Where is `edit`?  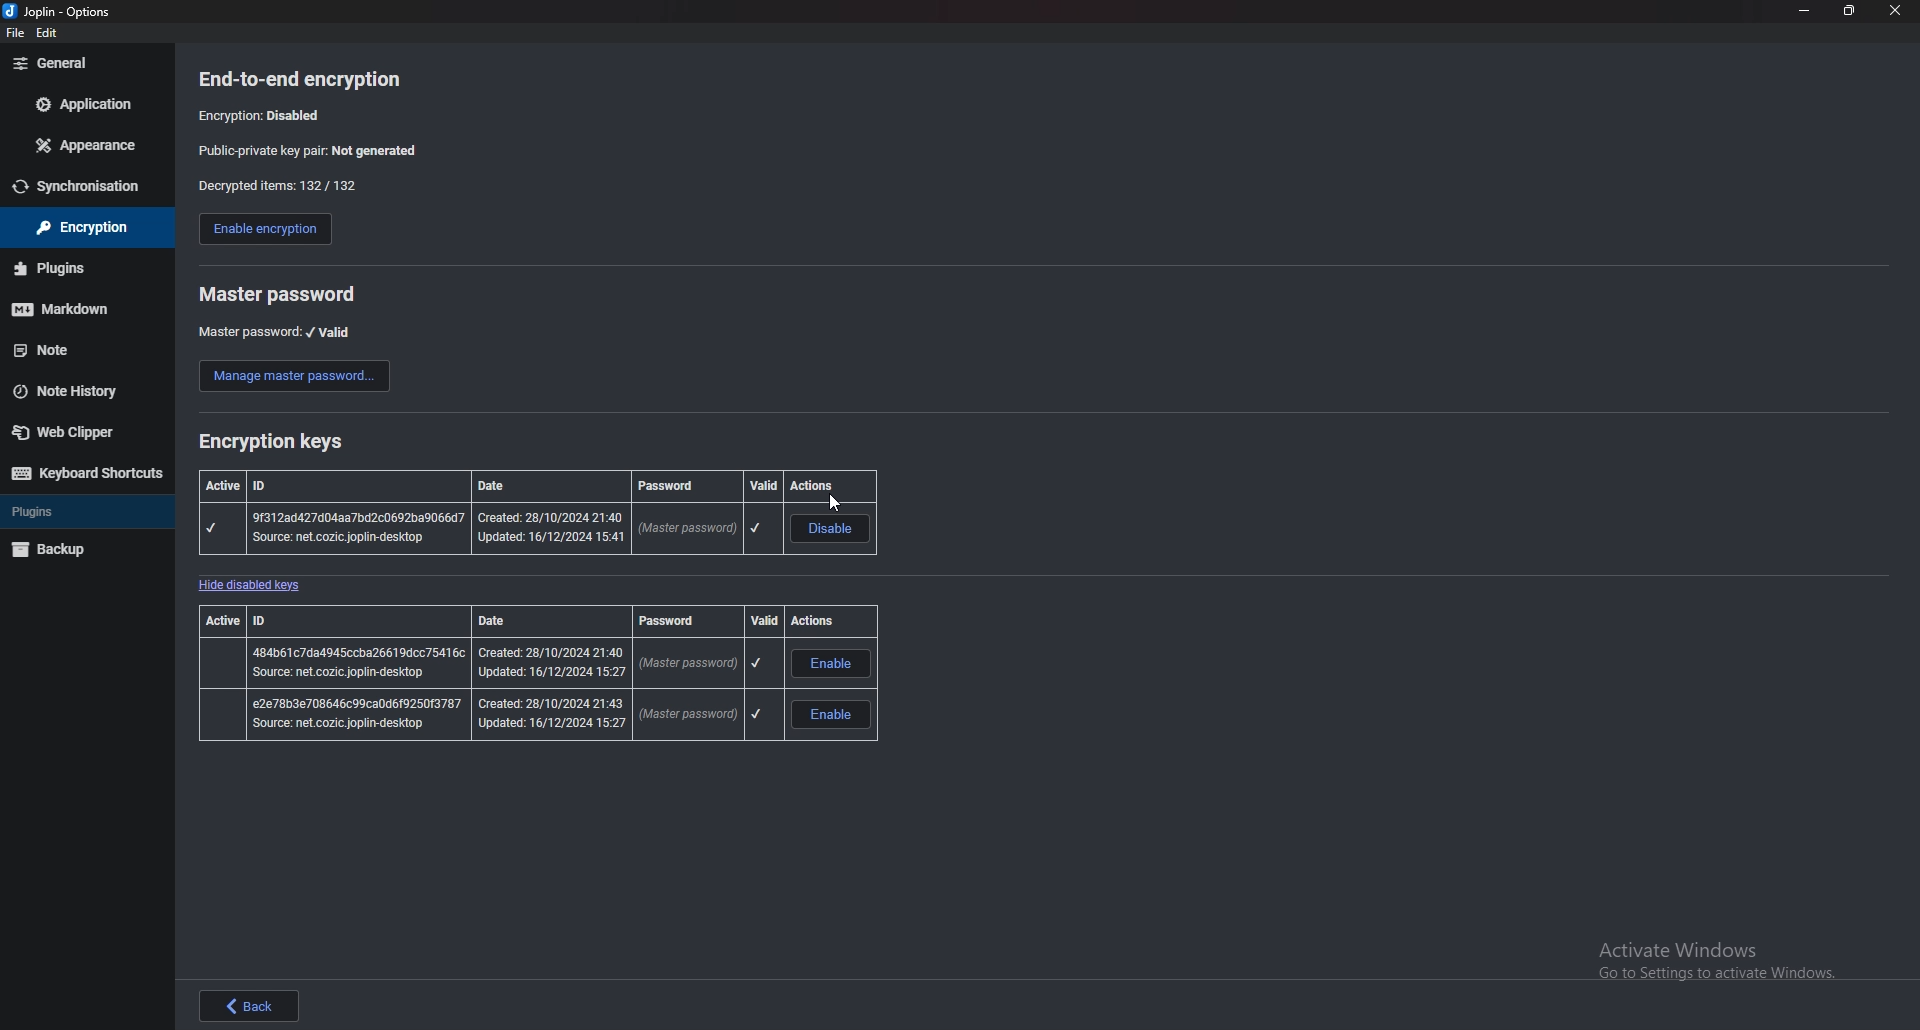
edit is located at coordinates (49, 31).